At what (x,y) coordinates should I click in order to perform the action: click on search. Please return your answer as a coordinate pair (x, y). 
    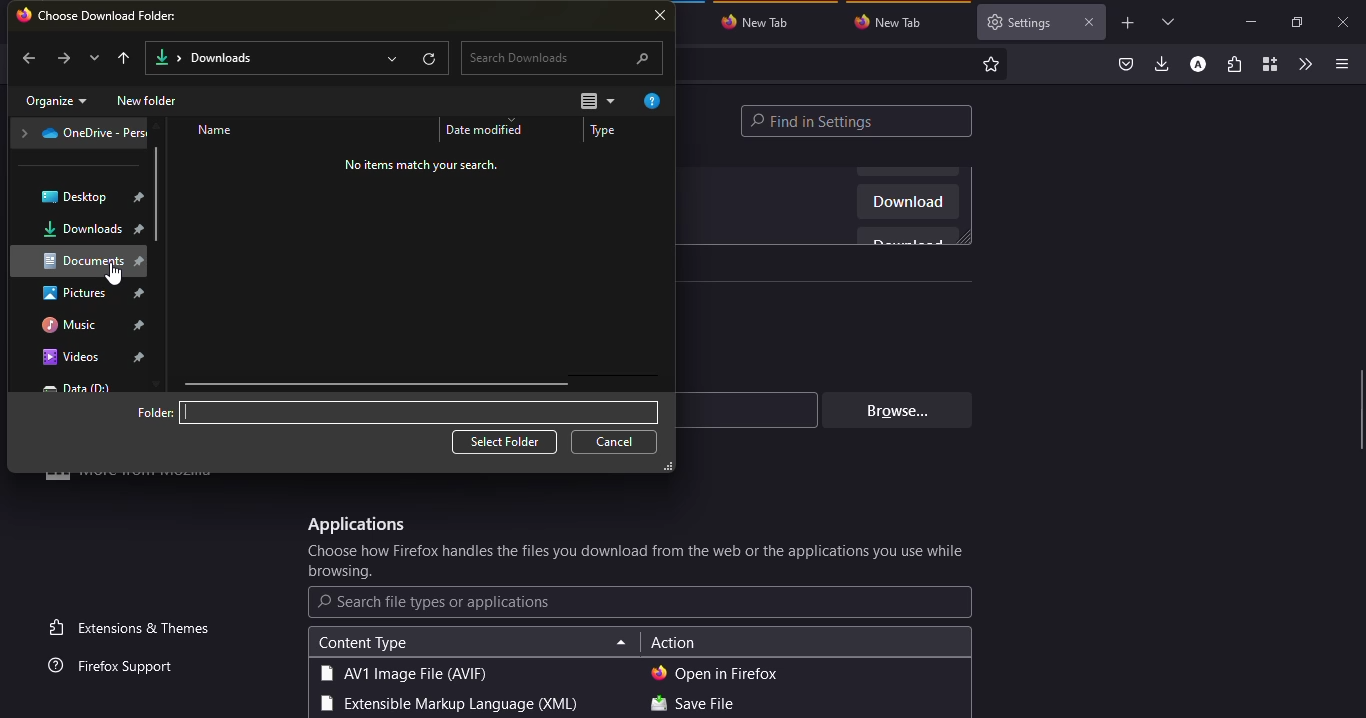
    Looking at the image, I should click on (435, 602).